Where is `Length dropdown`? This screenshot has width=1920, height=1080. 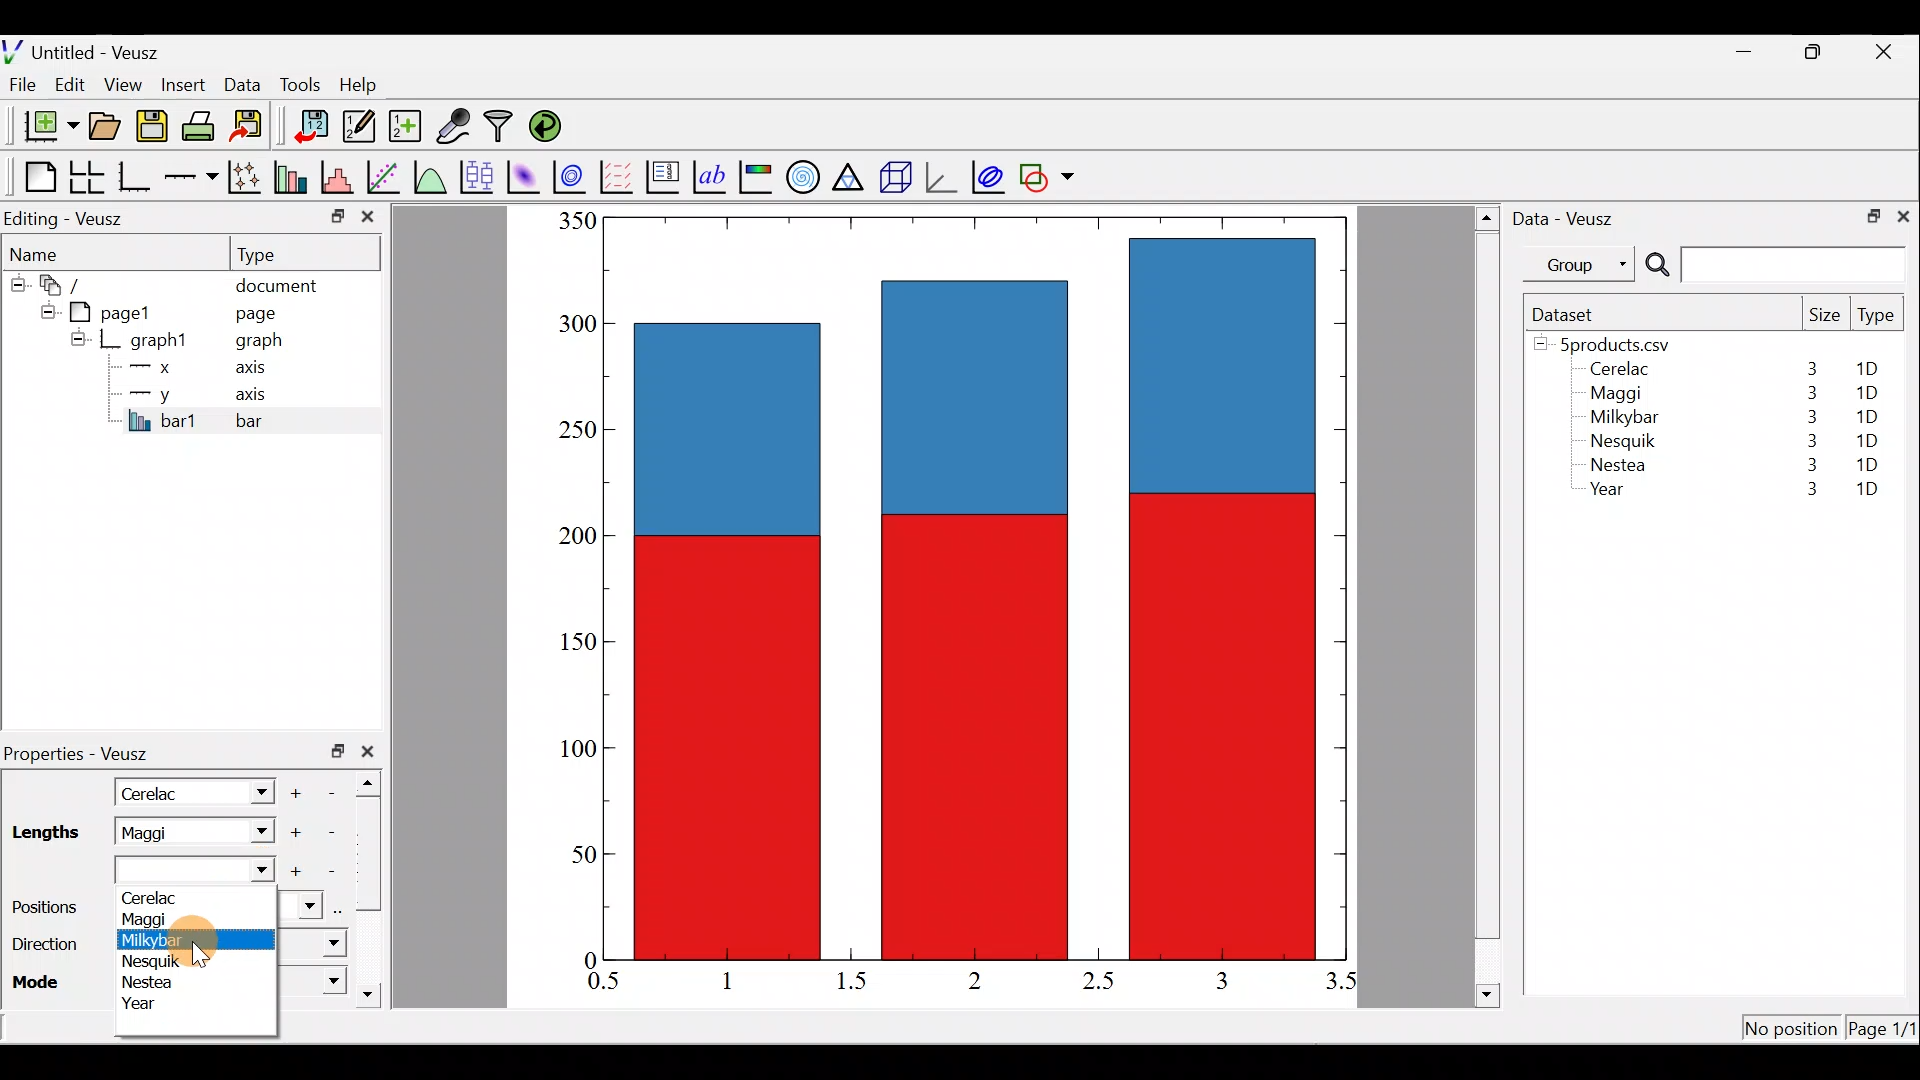
Length dropdown is located at coordinates (256, 832).